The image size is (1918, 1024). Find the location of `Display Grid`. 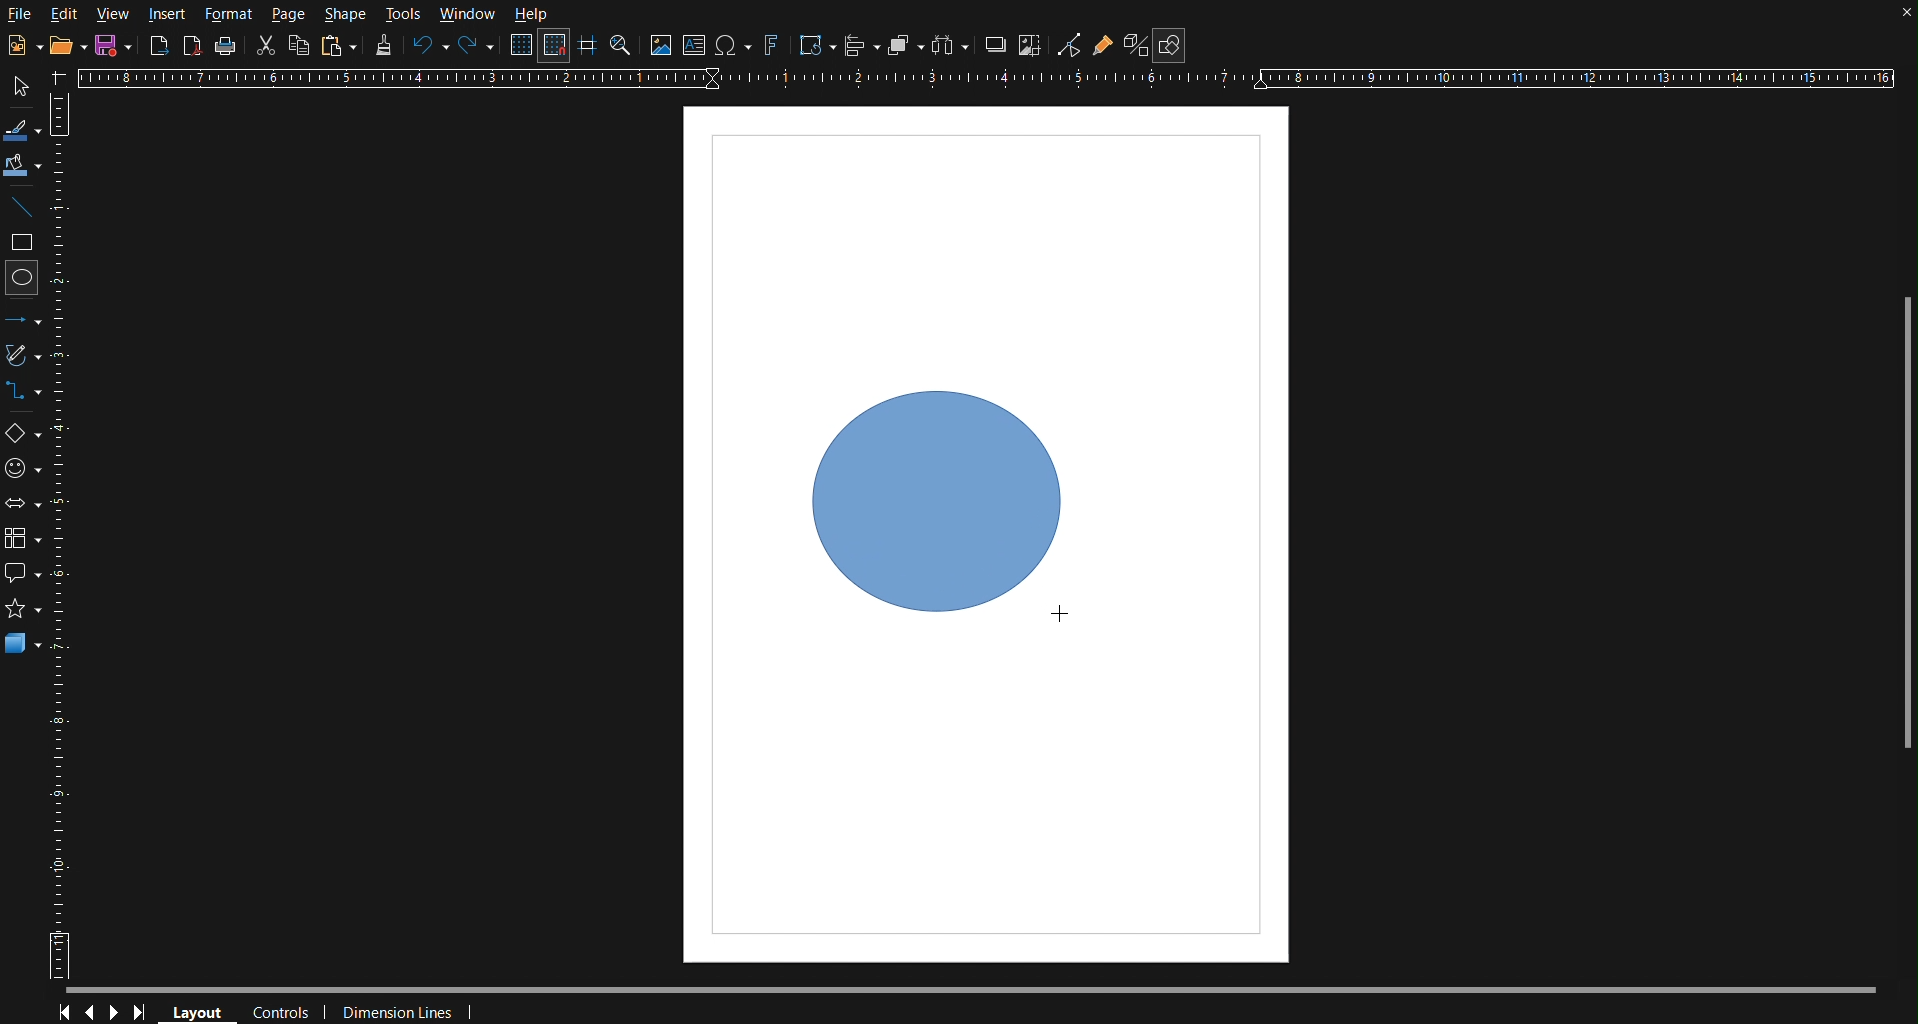

Display Grid is located at coordinates (520, 46).